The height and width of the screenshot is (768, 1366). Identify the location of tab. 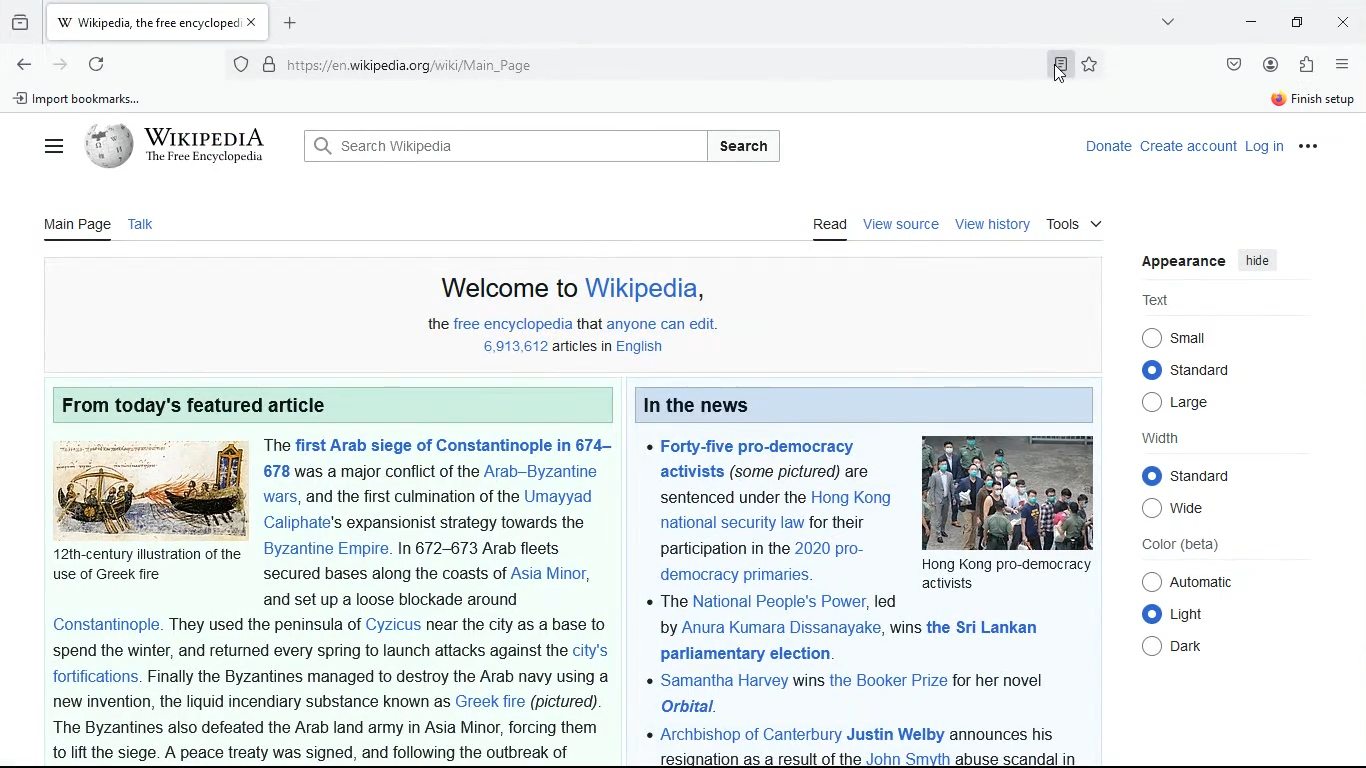
(161, 23).